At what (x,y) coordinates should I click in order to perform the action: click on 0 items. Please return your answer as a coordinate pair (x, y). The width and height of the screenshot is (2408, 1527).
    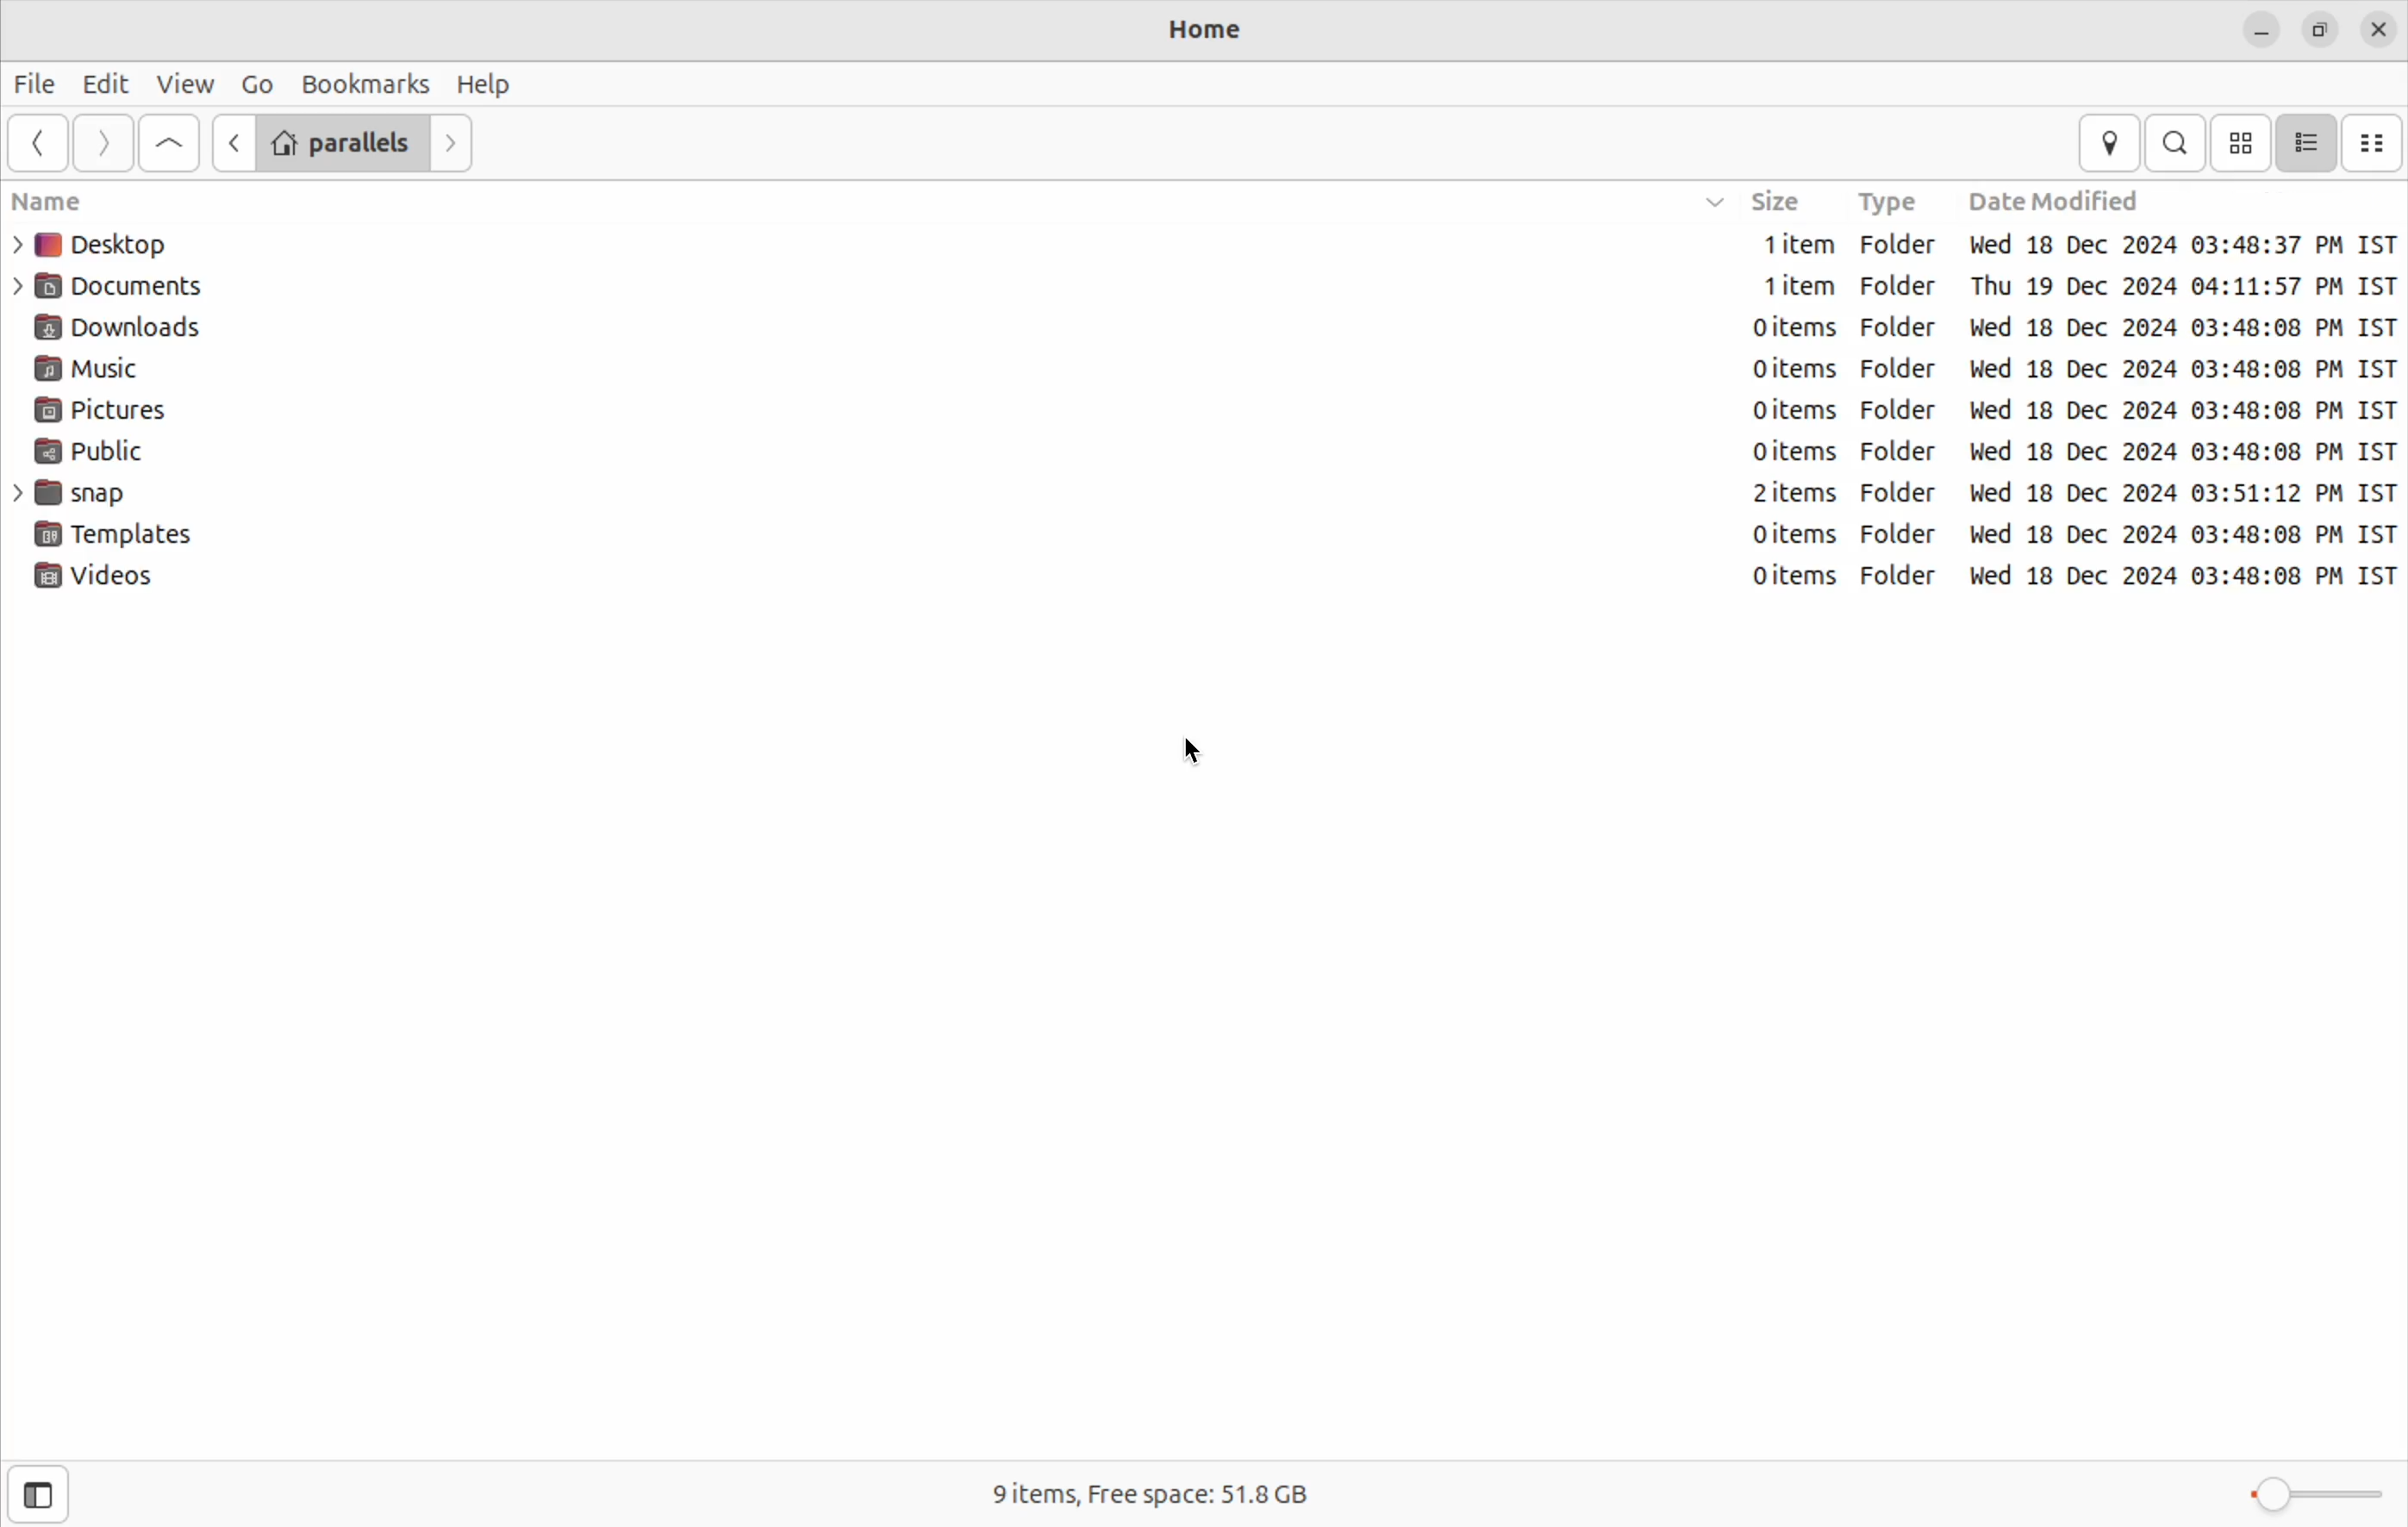
    Looking at the image, I should click on (1767, 536).